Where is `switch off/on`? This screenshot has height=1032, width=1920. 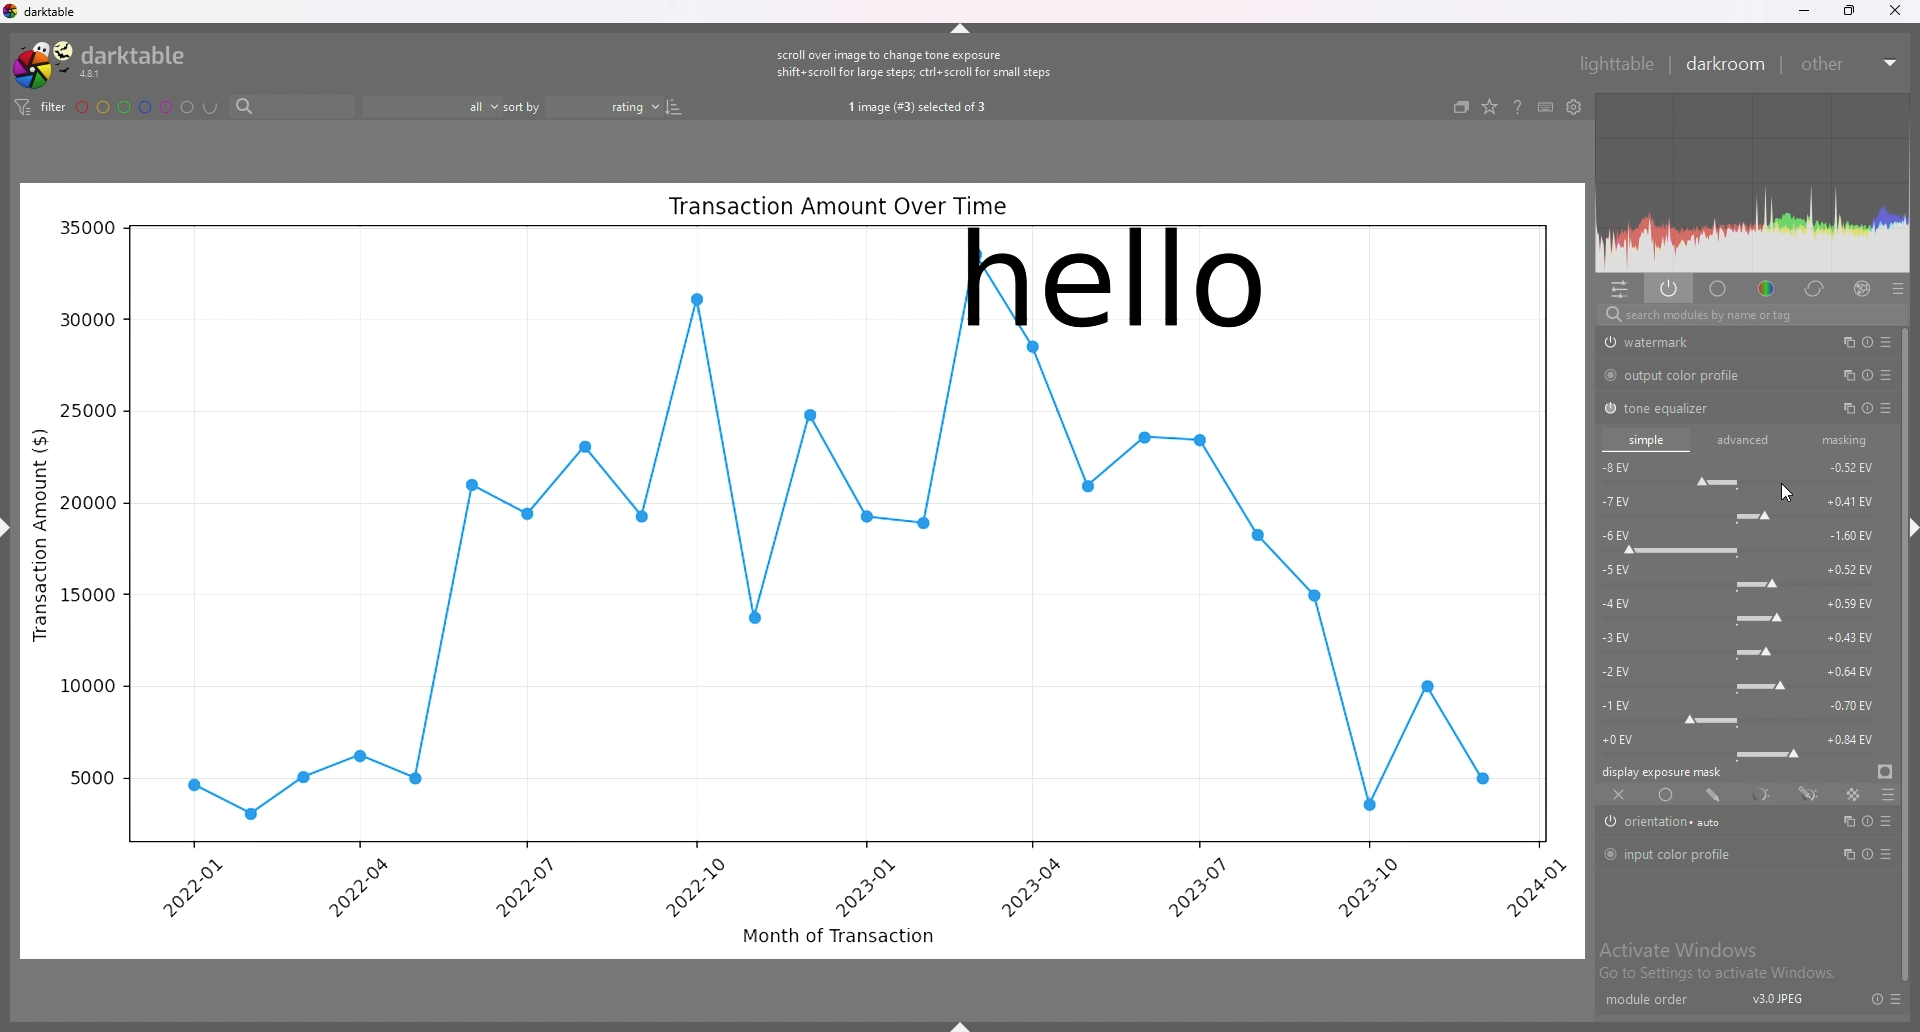
switch off/on is located at coordinates (1610, 854).